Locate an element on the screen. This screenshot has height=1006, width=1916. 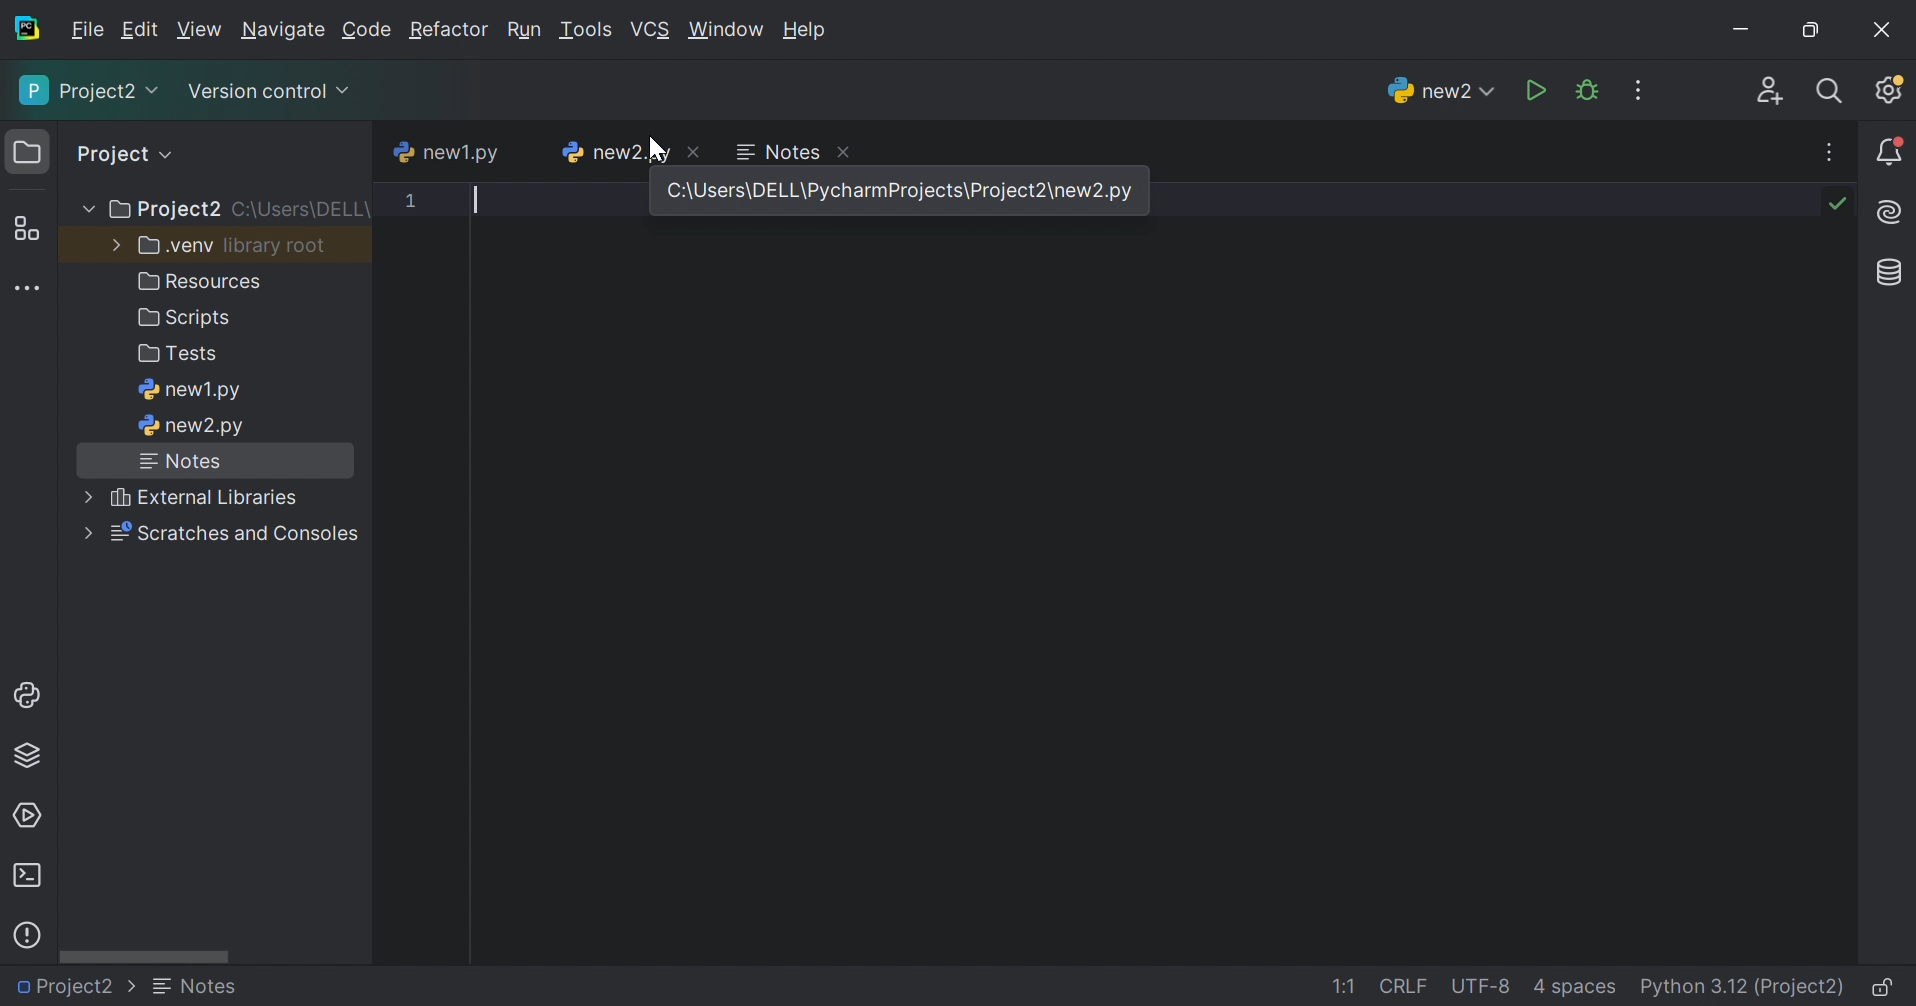
Run is located at coordinates (523, 30).